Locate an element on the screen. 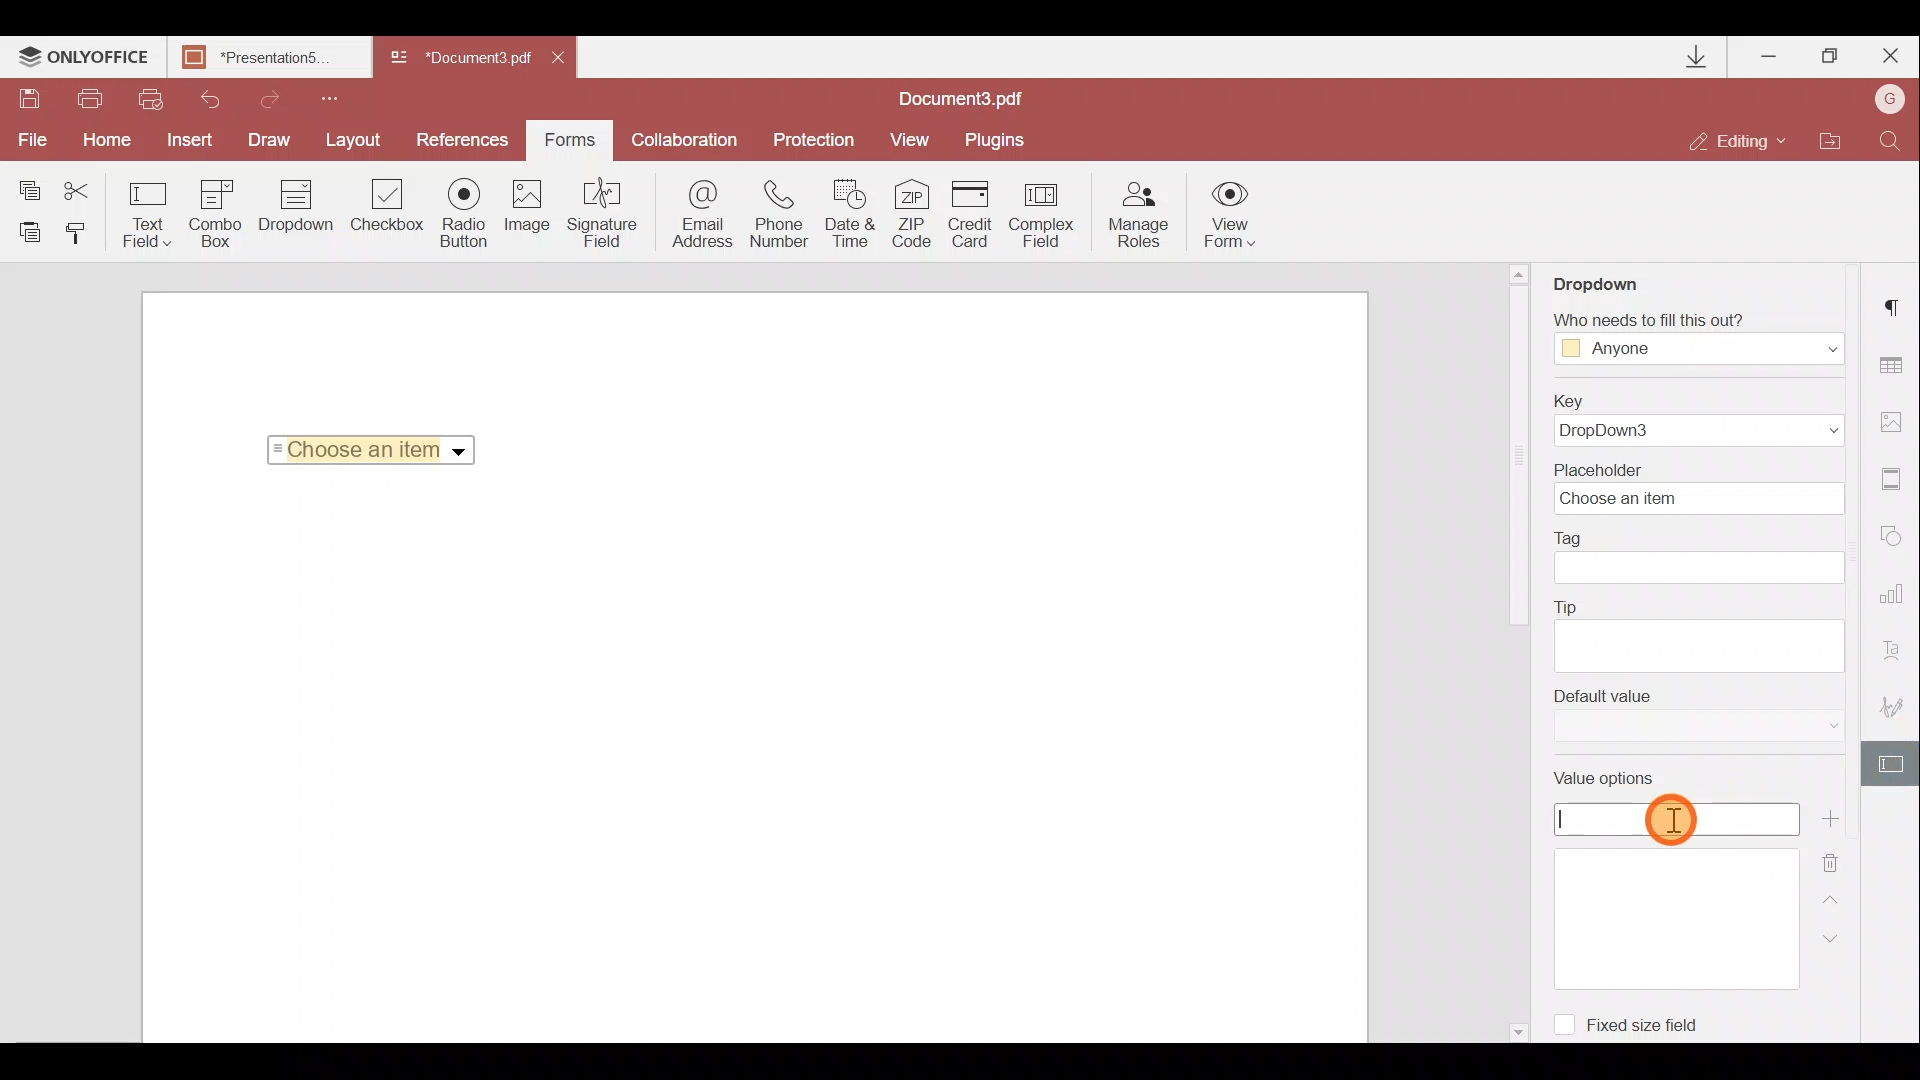  File is located at coordinates (34, 142).